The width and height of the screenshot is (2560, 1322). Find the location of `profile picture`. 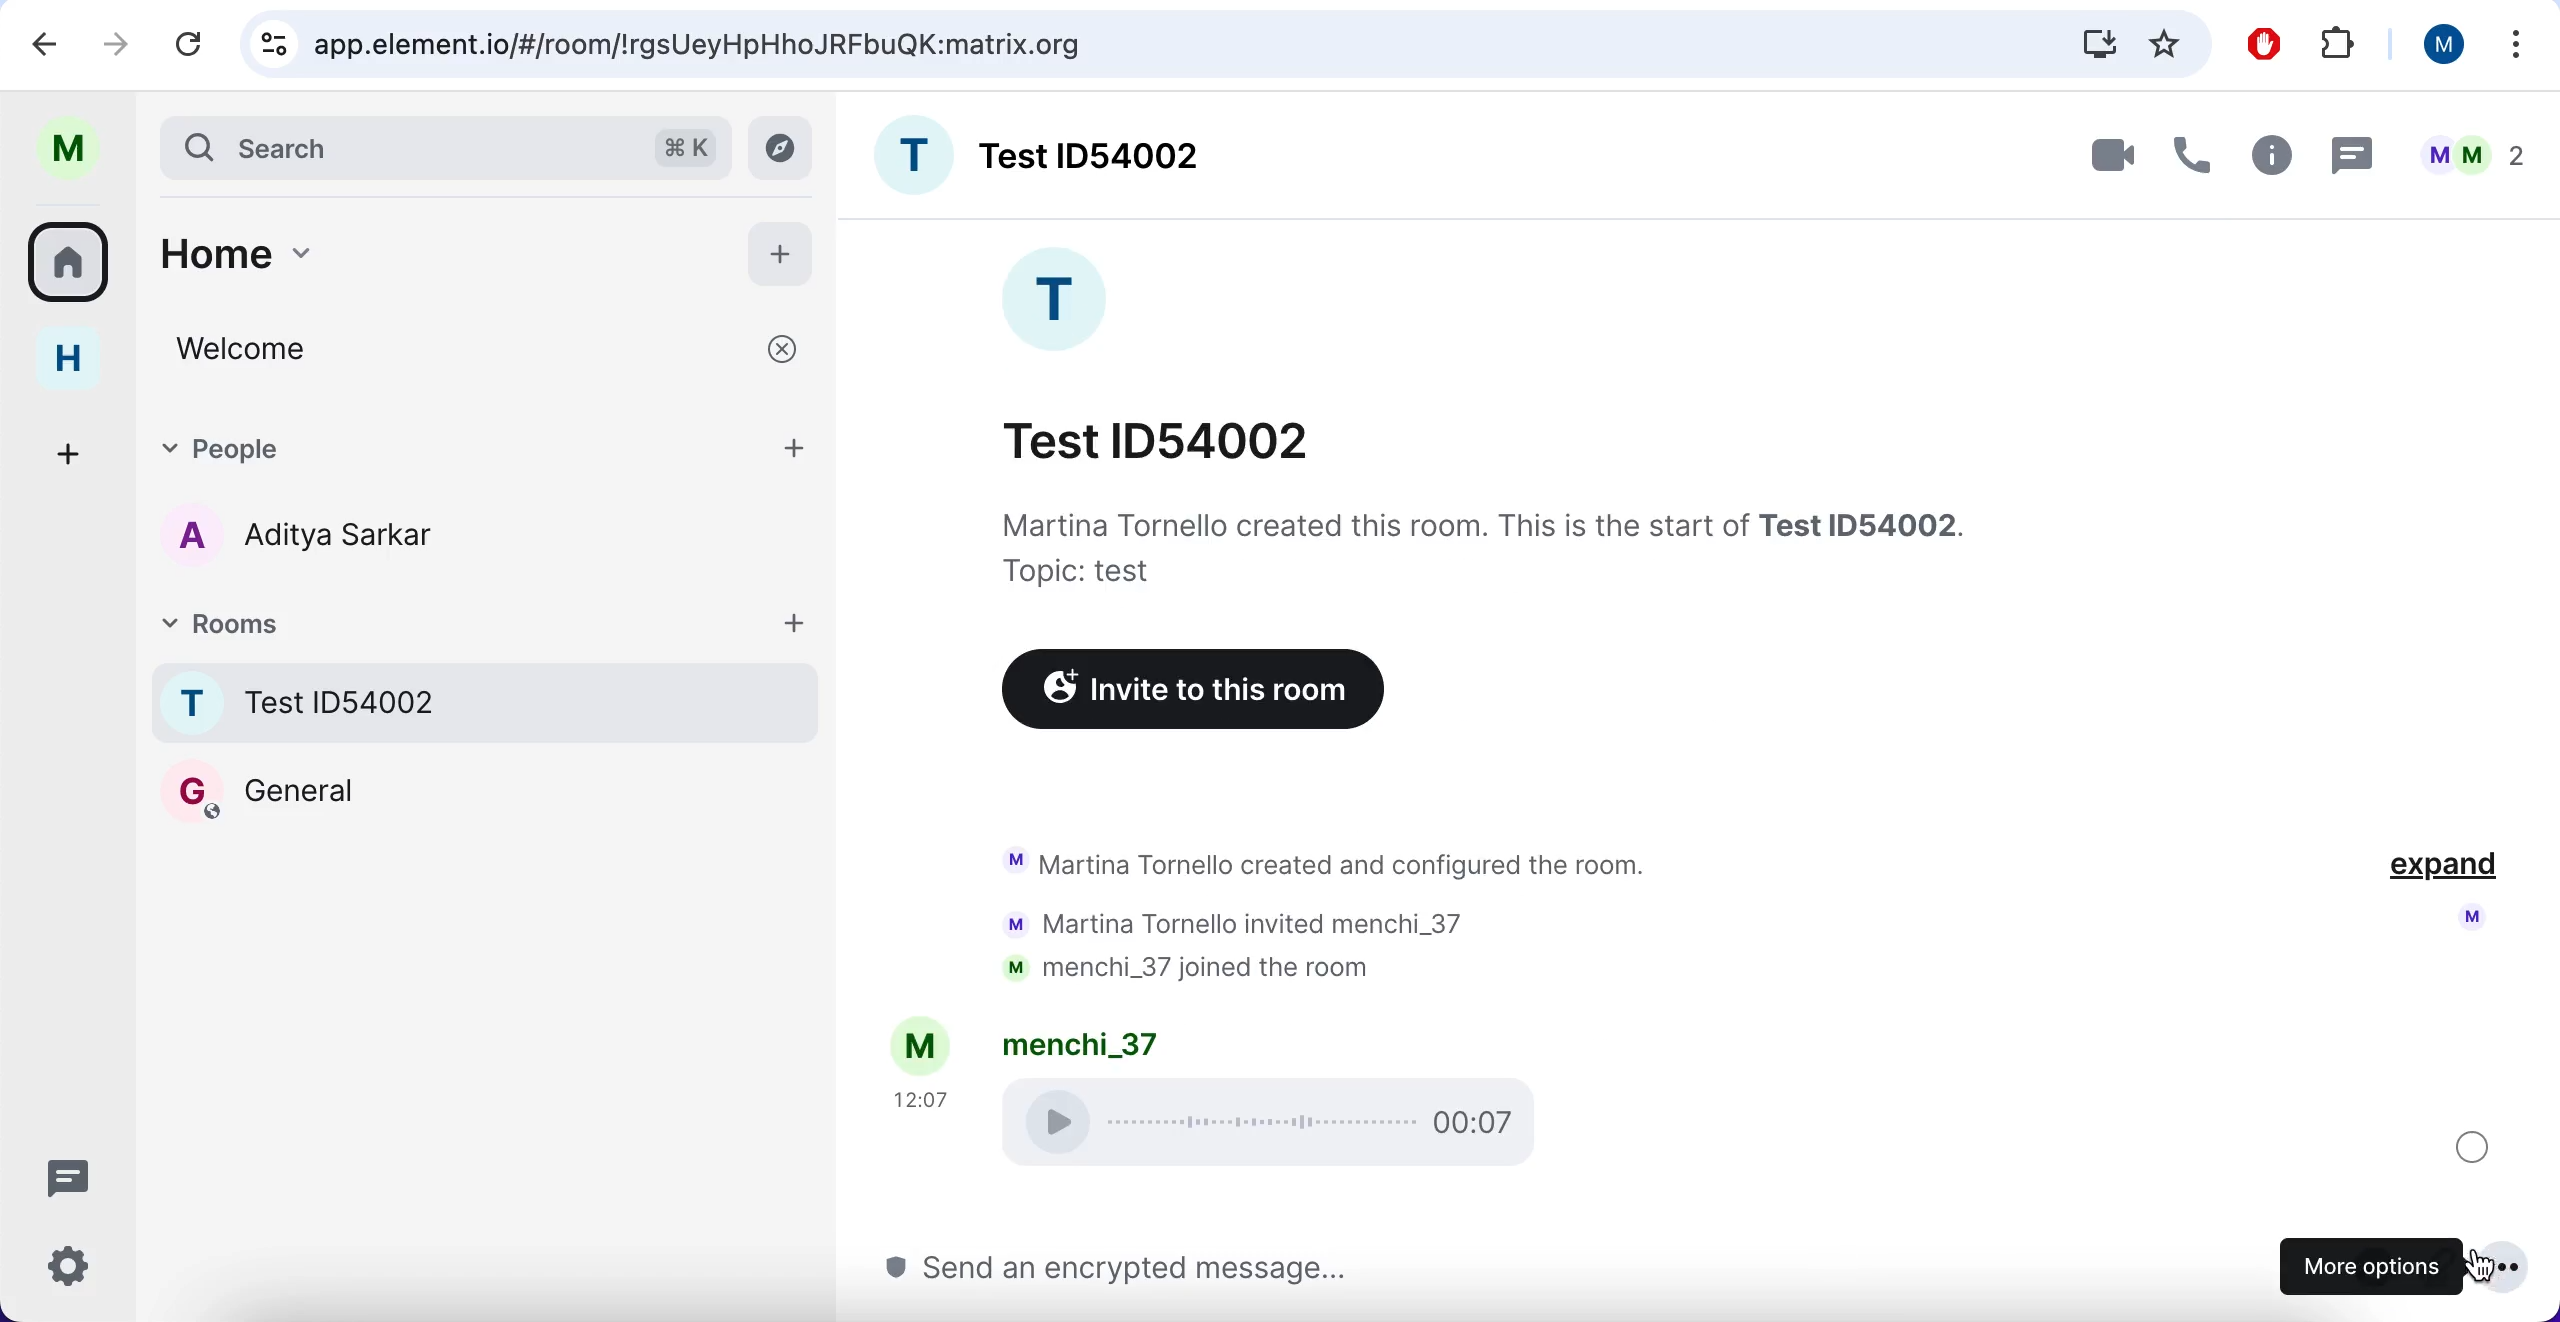

profile picture is located at coordinates (1063, 300).